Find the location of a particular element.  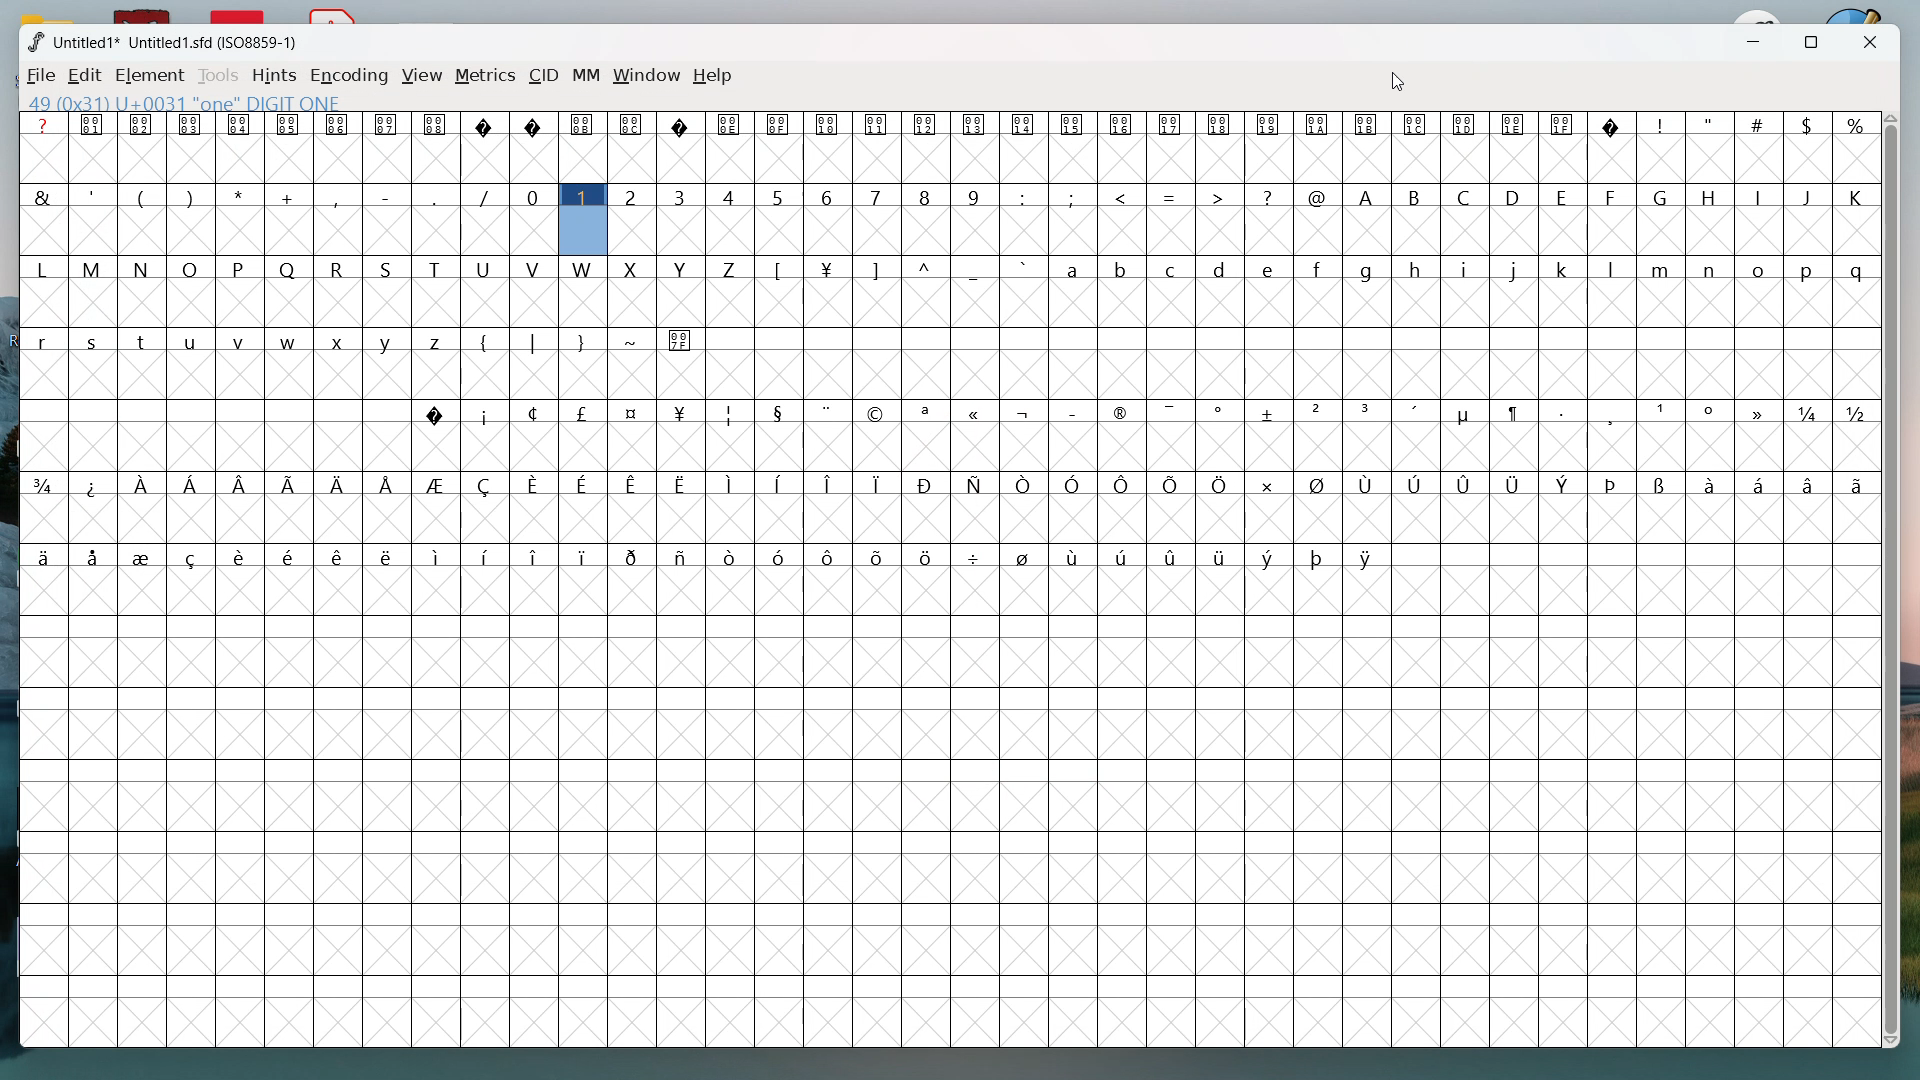

* is located at coordinates (242, 195).